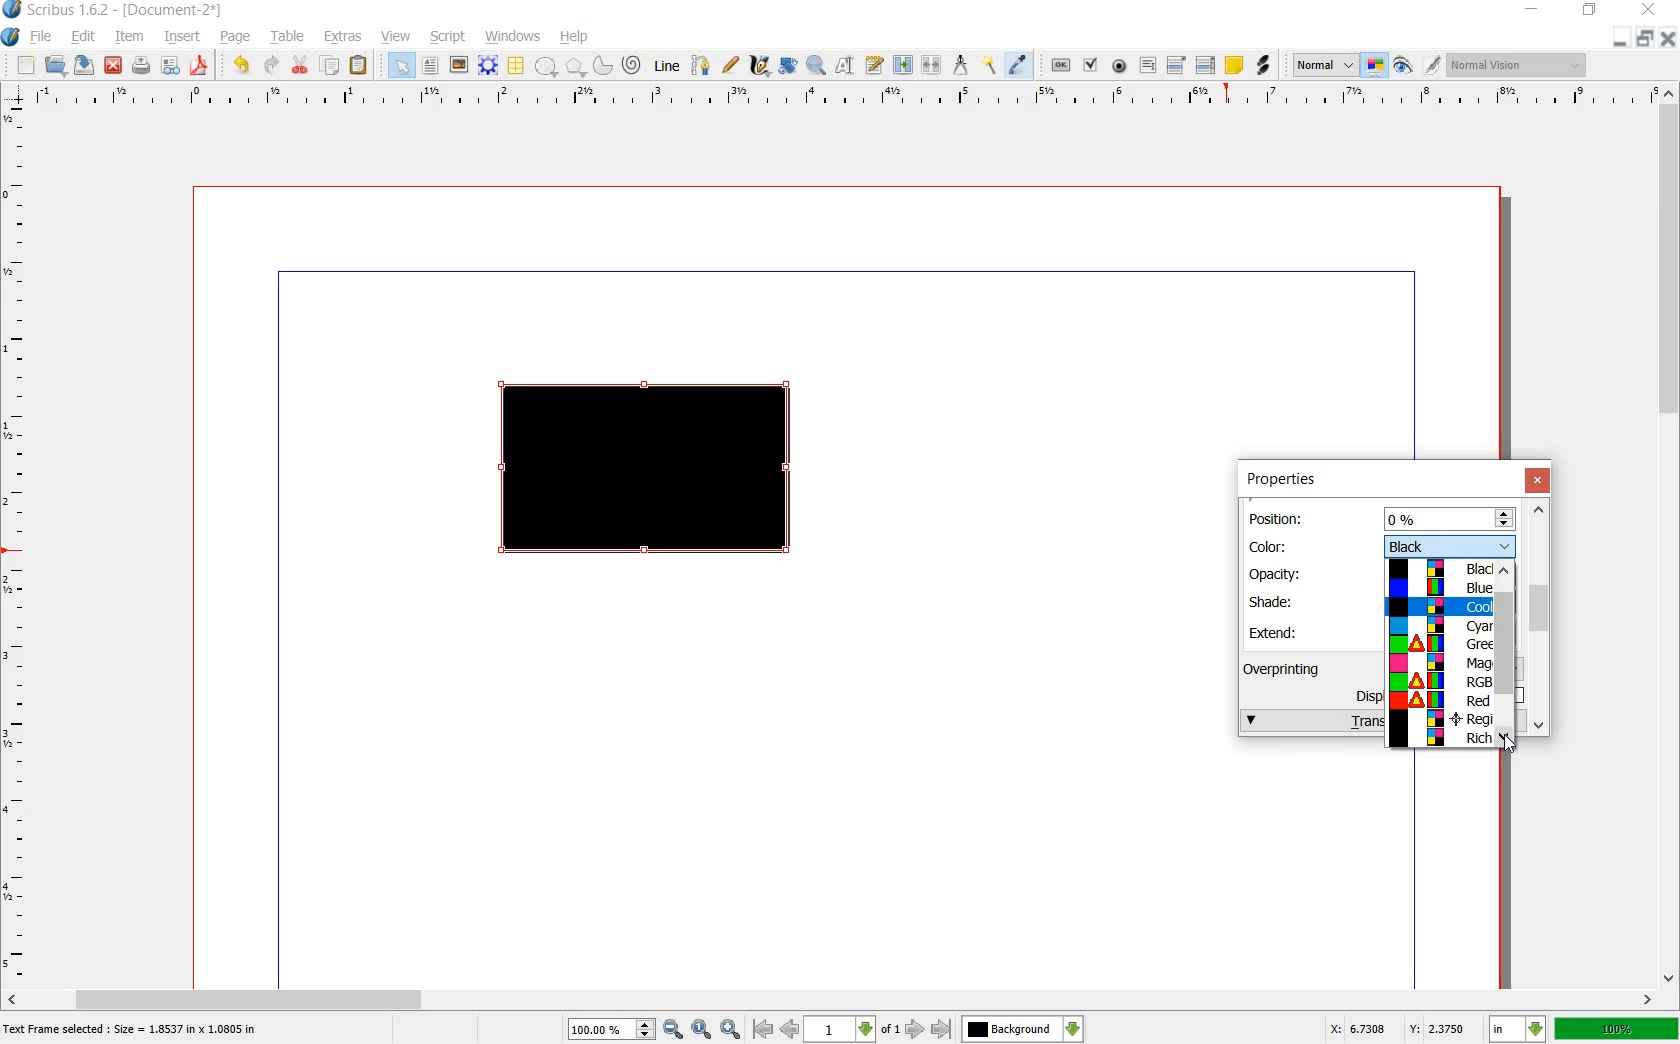 The image size is (1680, 1044). Describe the element at coordinates (1090, 65) in the screenshot. I see `pdf check box` at that location.